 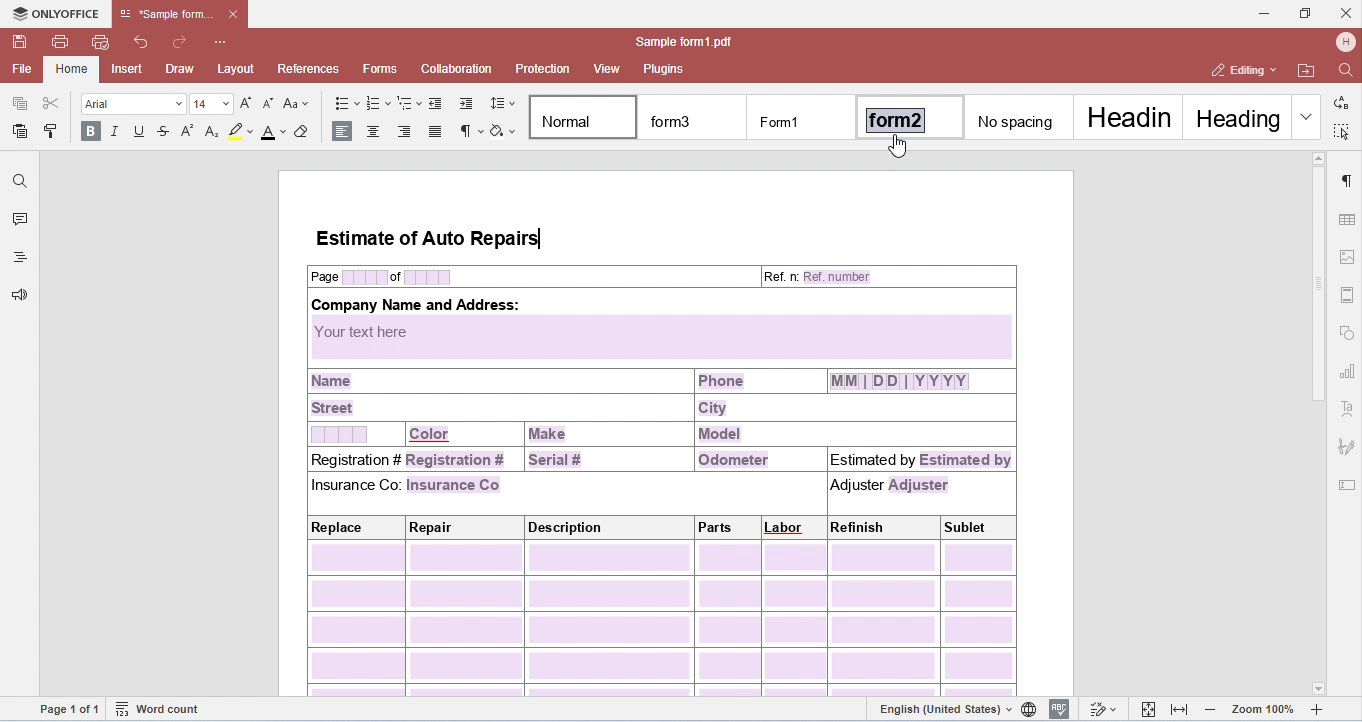 What do you see at coordinates (167, 14) in the screenshot?
I see `tab name` at bounding box center [167, 14].